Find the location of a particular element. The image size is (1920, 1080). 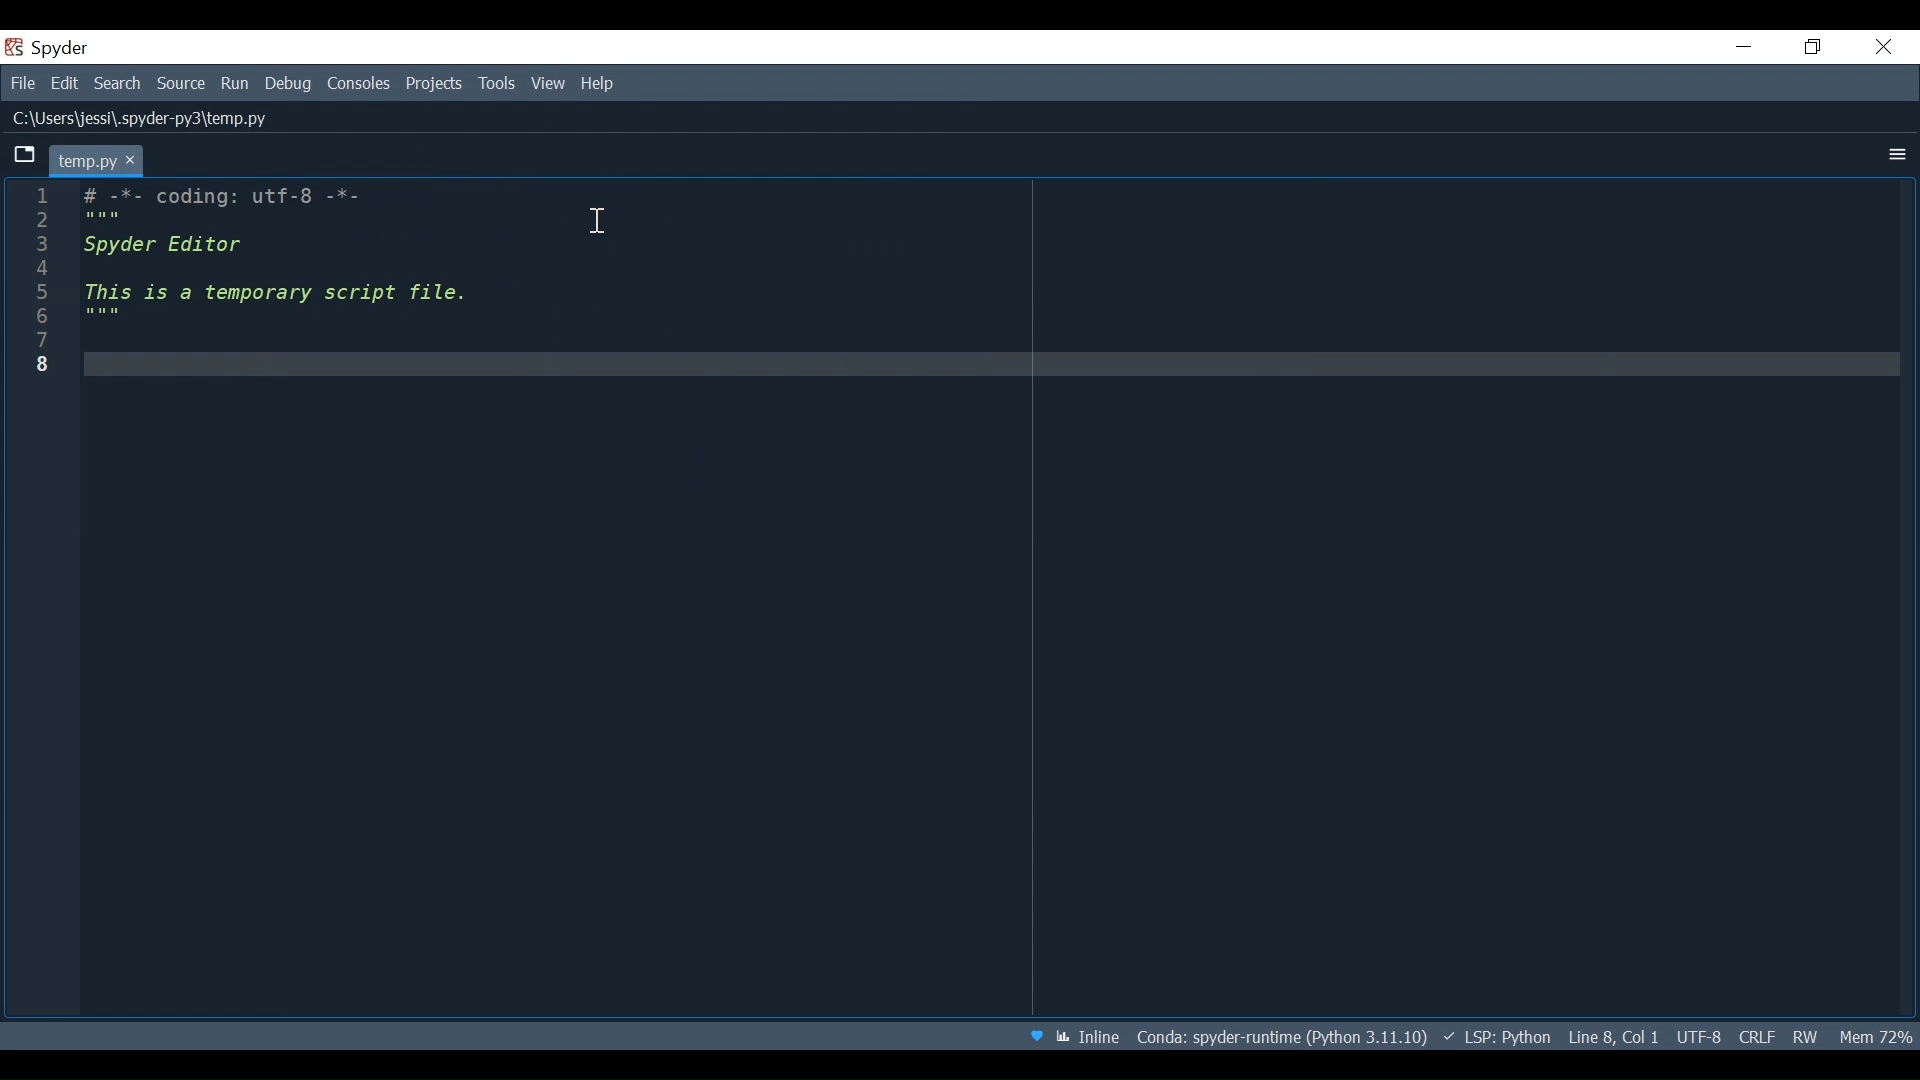

Tools is located at coordinates (497, 84).